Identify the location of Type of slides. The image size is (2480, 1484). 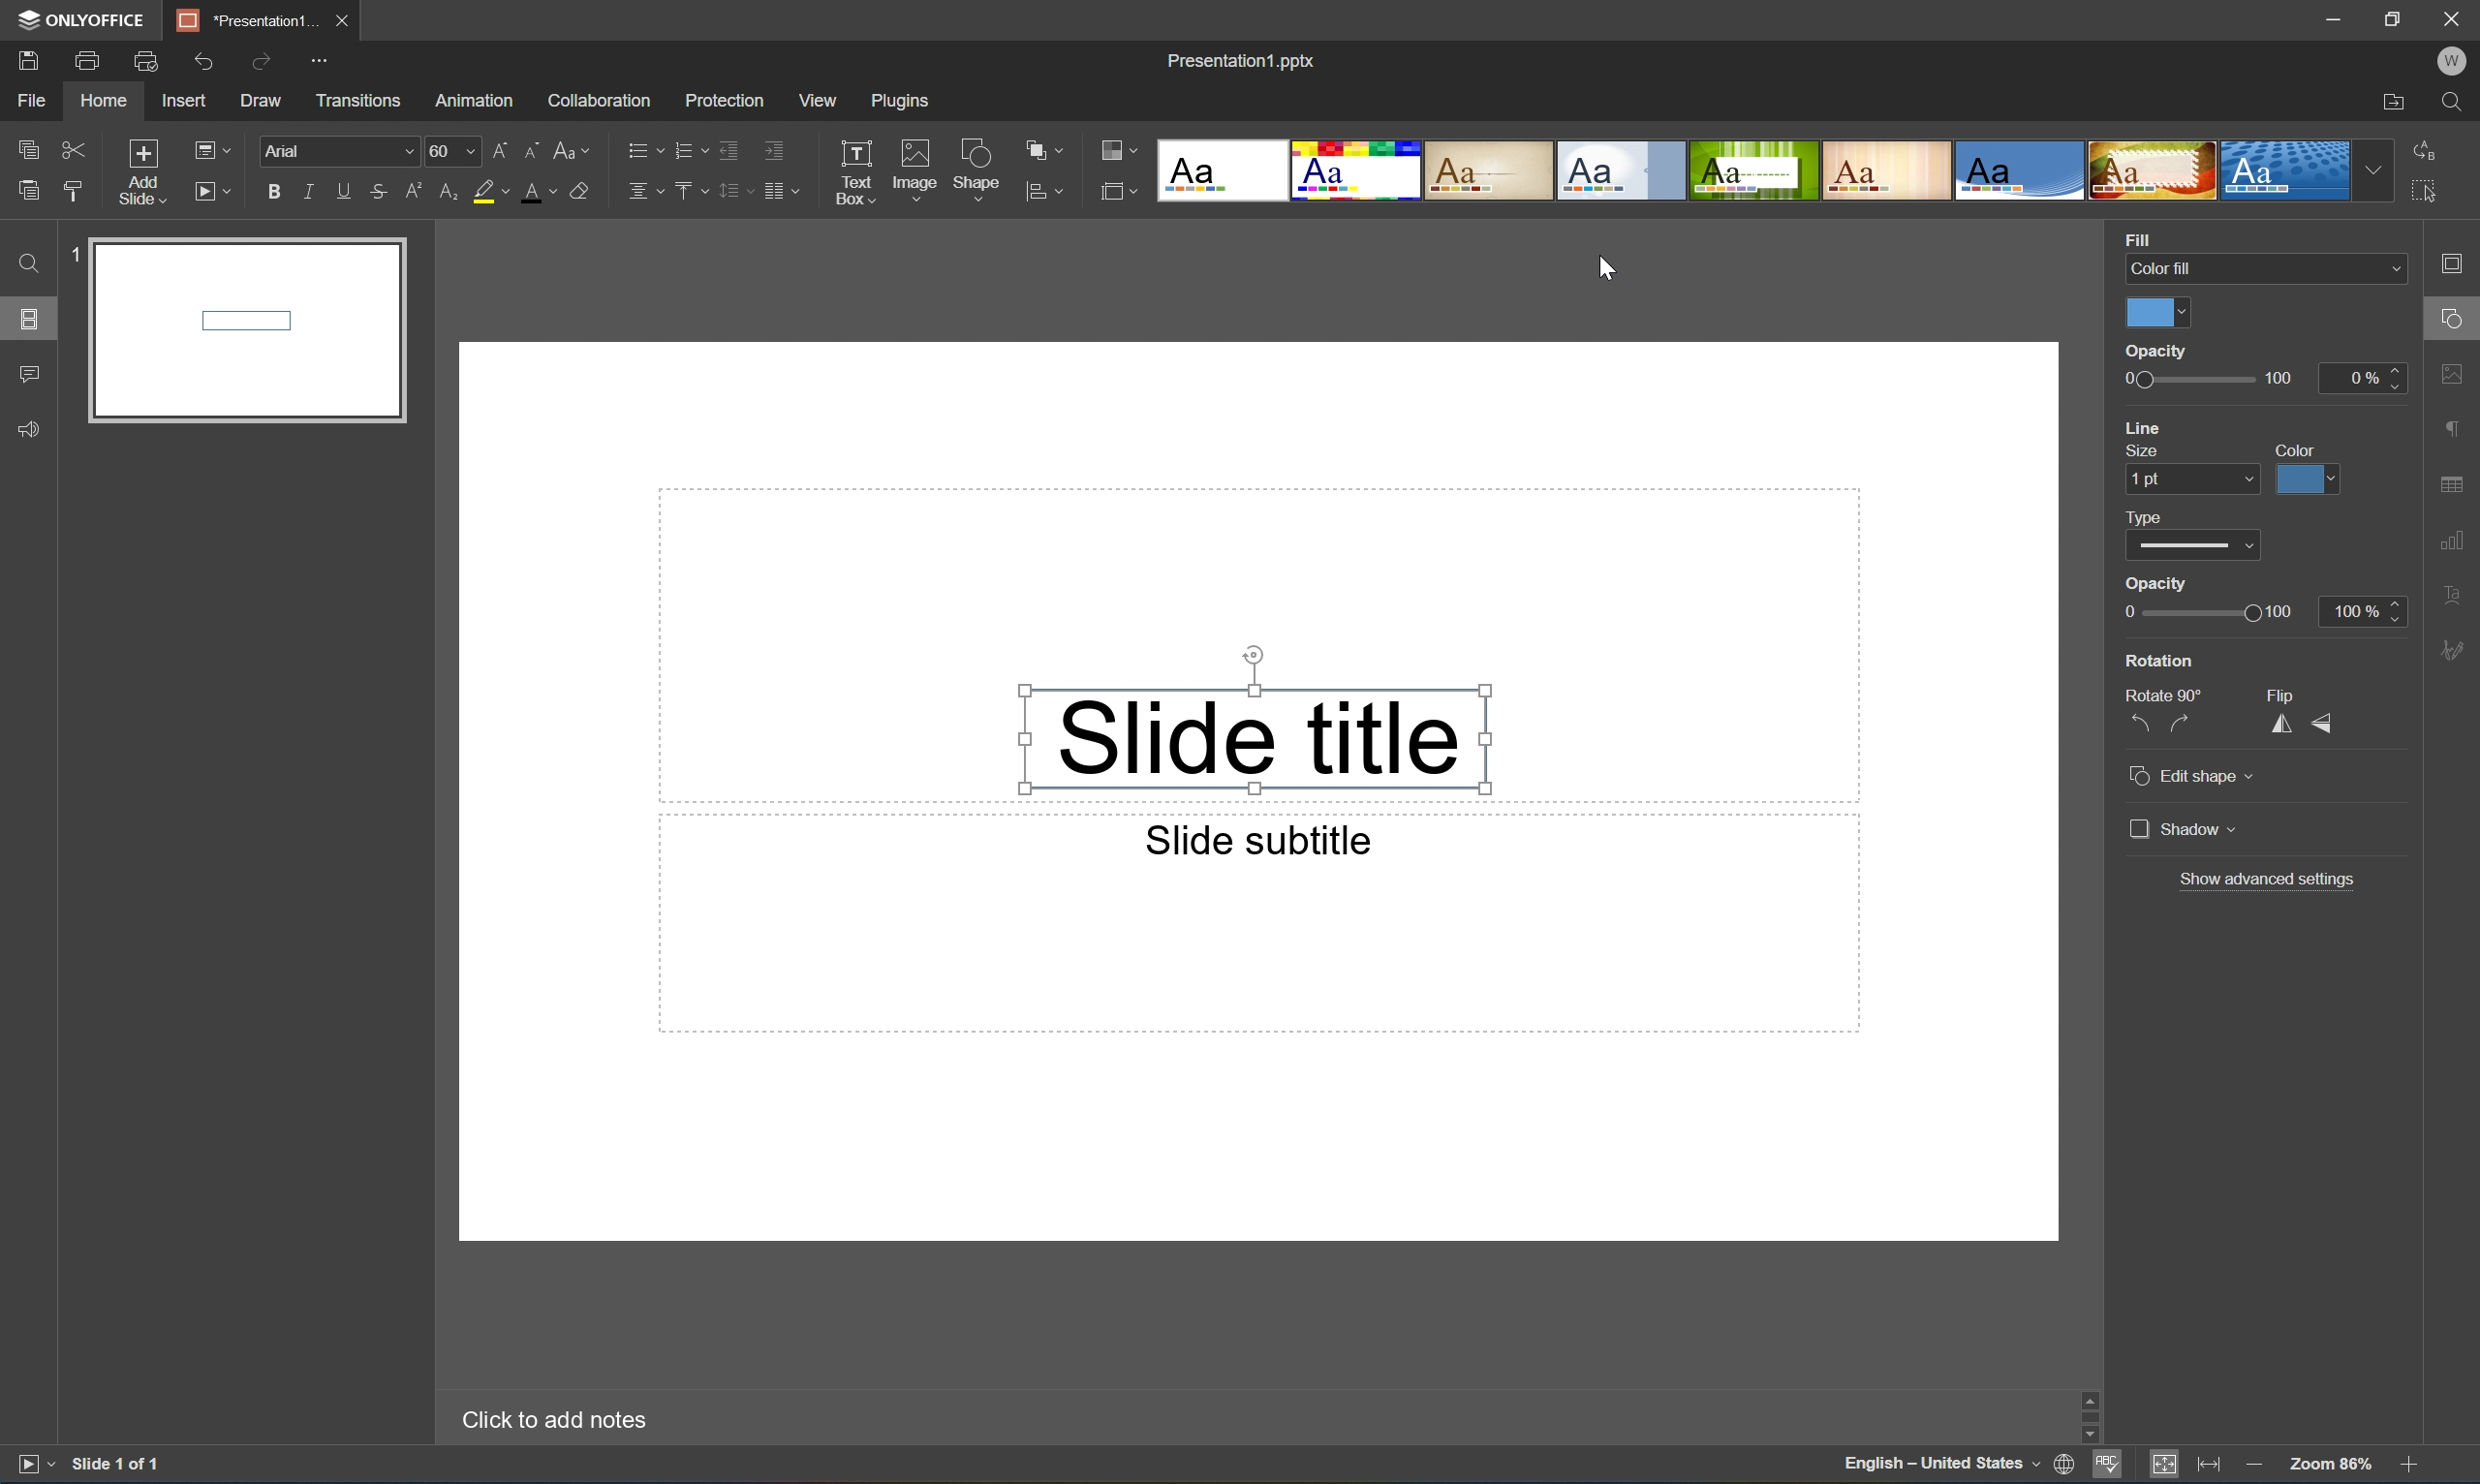
(1772, 171).